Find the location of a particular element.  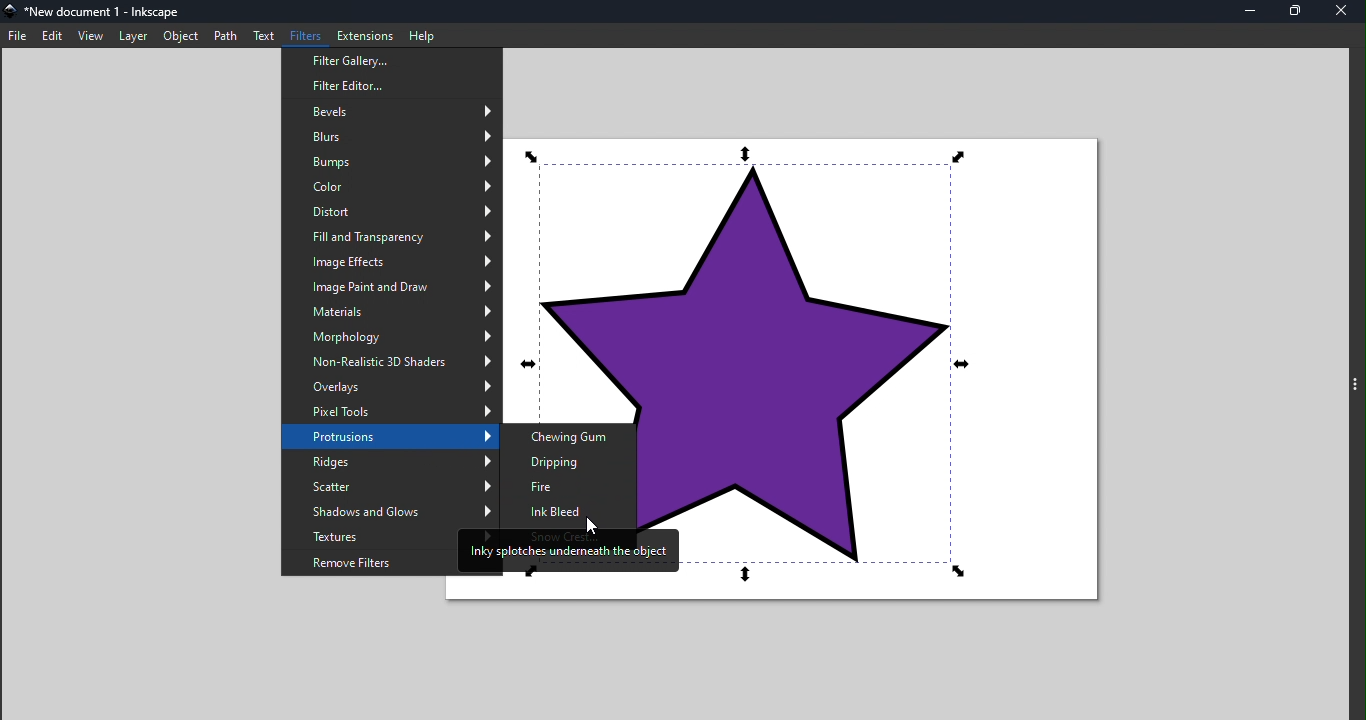

Color is located at coordinates (396, 189).